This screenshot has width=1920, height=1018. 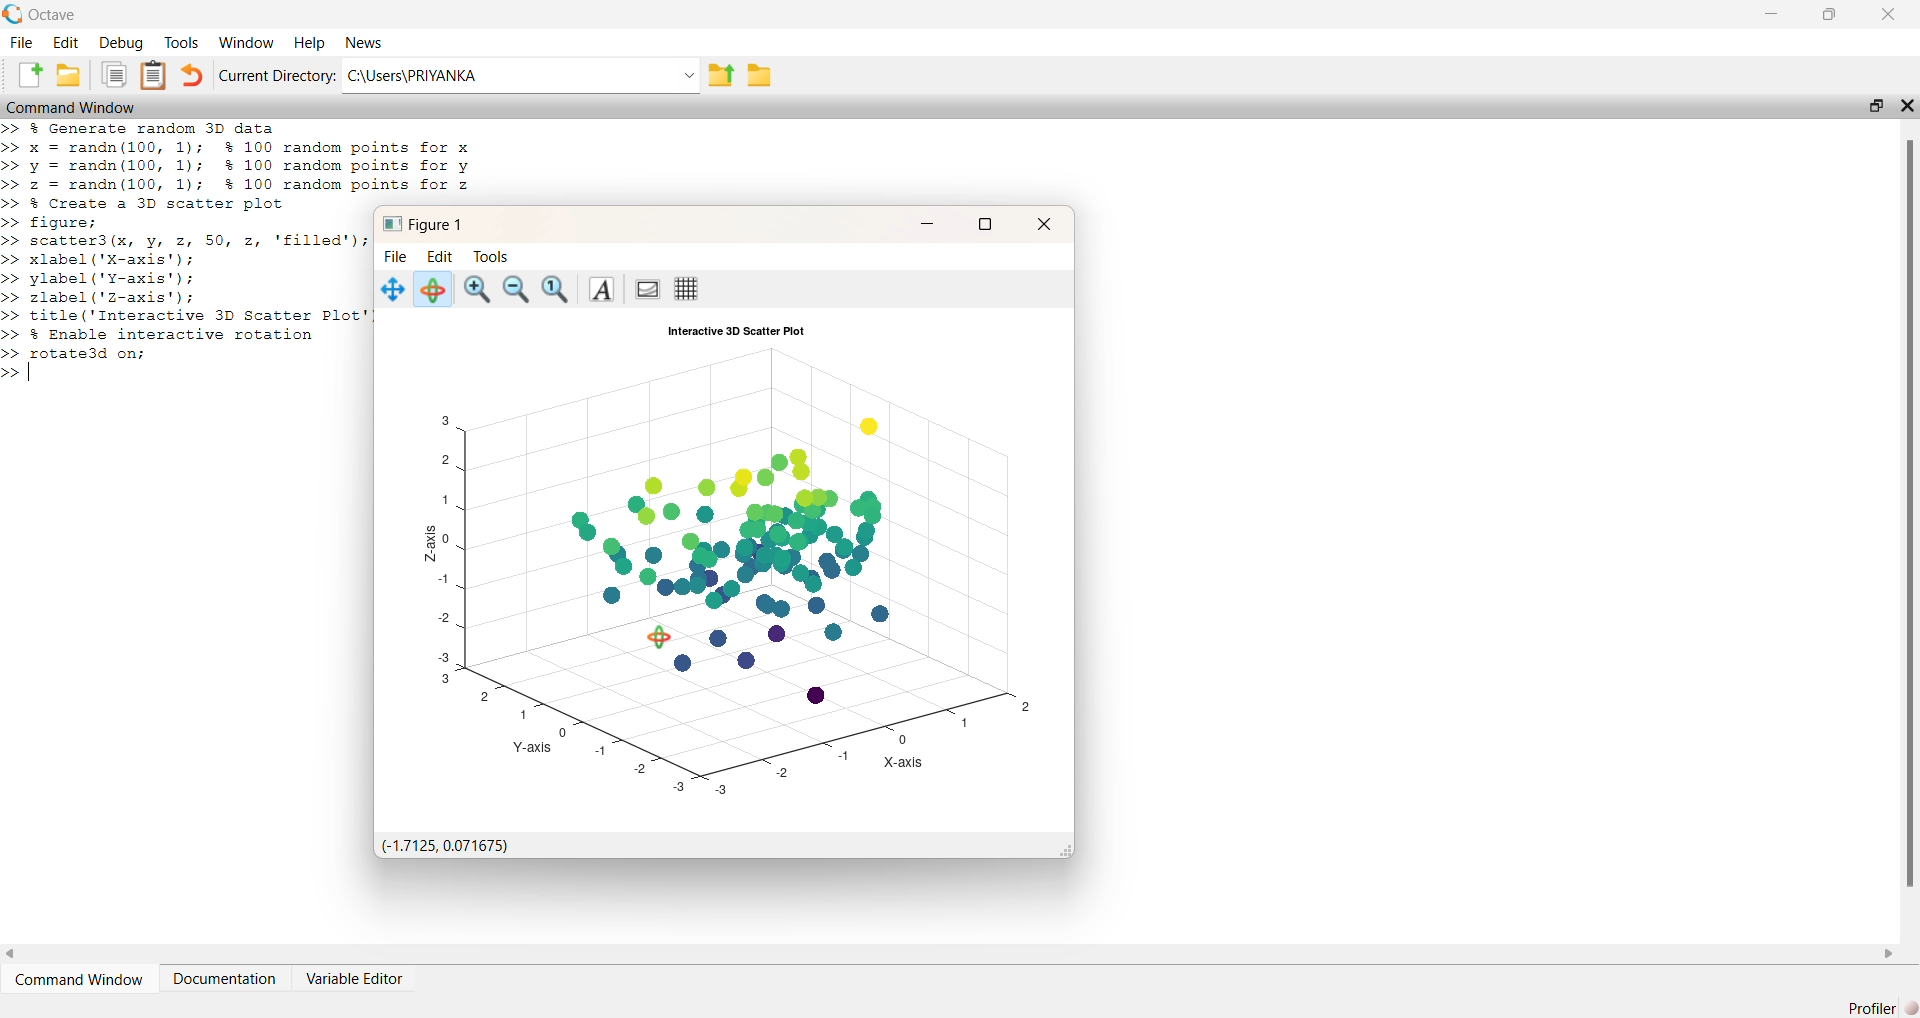 What do you see at coordinates (722, 76) in the screenshot?
I see `parent directory` at bounding box center [722, 76].